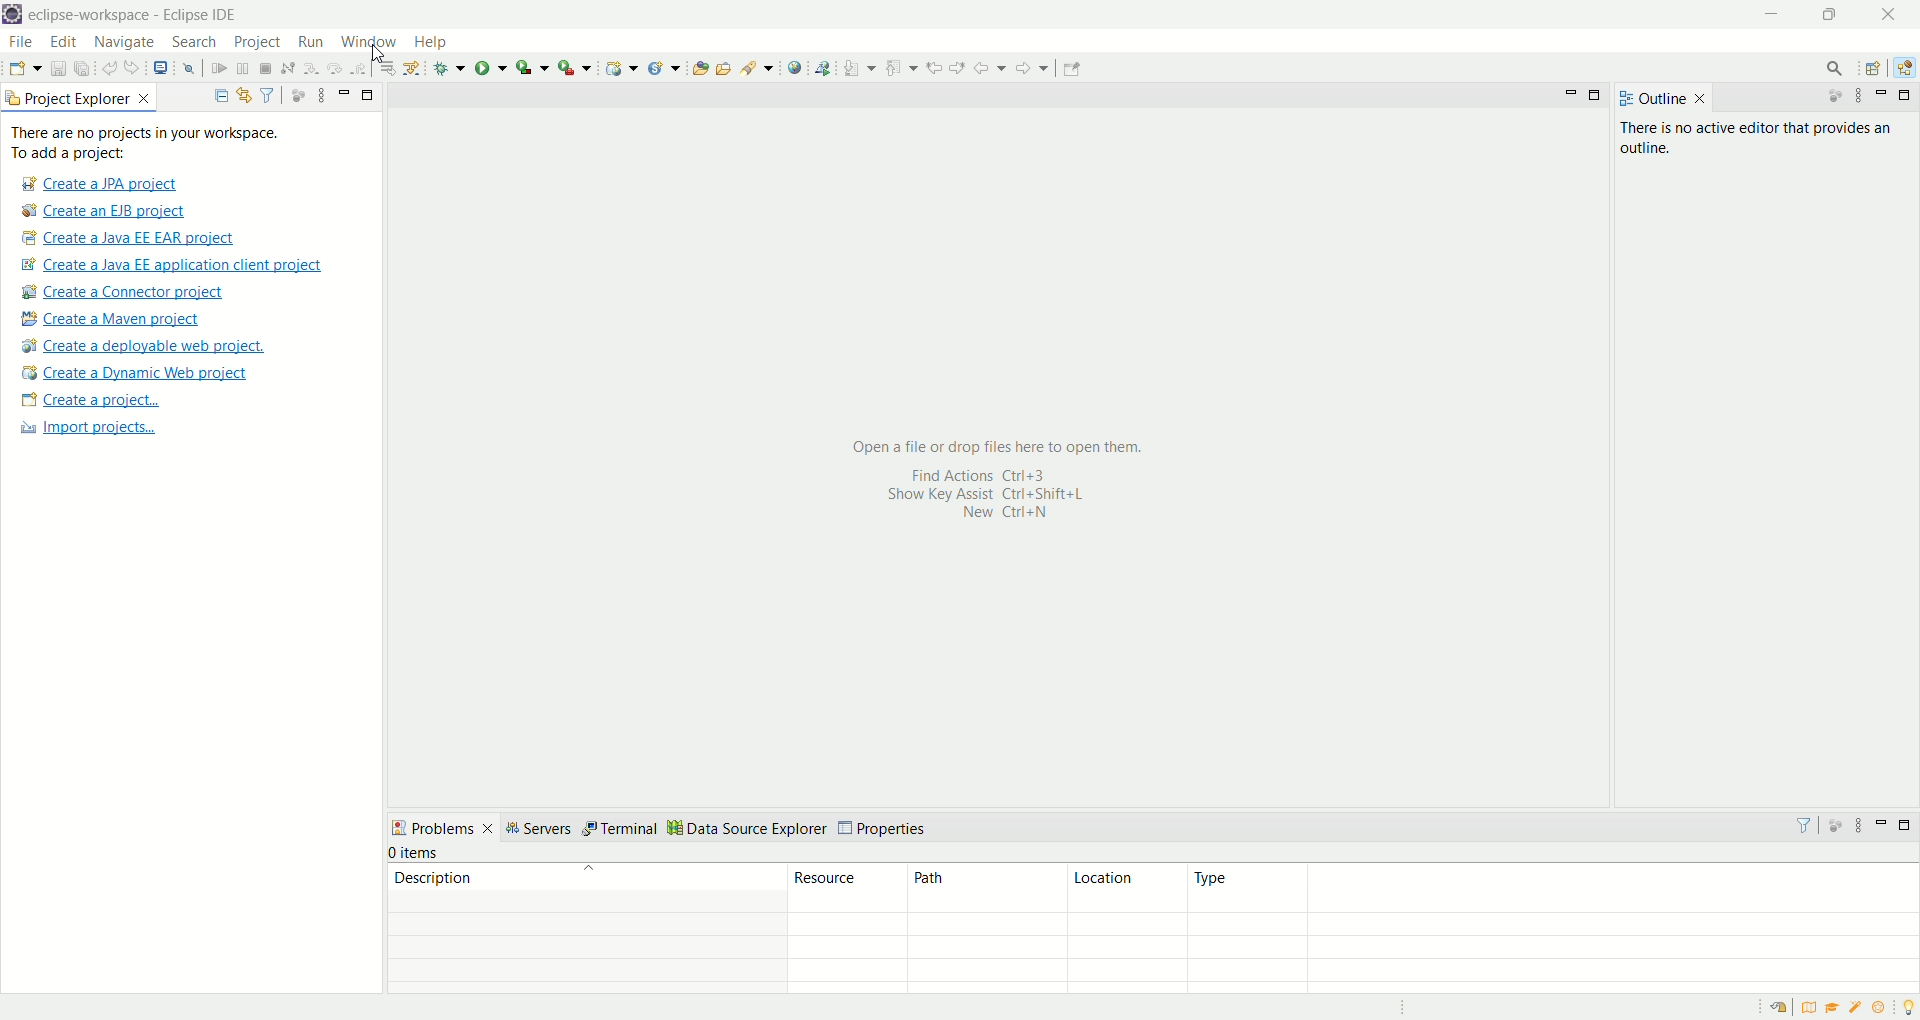  What do you see at coordinates (125, 43) in the screenshot?
I see `navigate` at bounding box center [125, 43].